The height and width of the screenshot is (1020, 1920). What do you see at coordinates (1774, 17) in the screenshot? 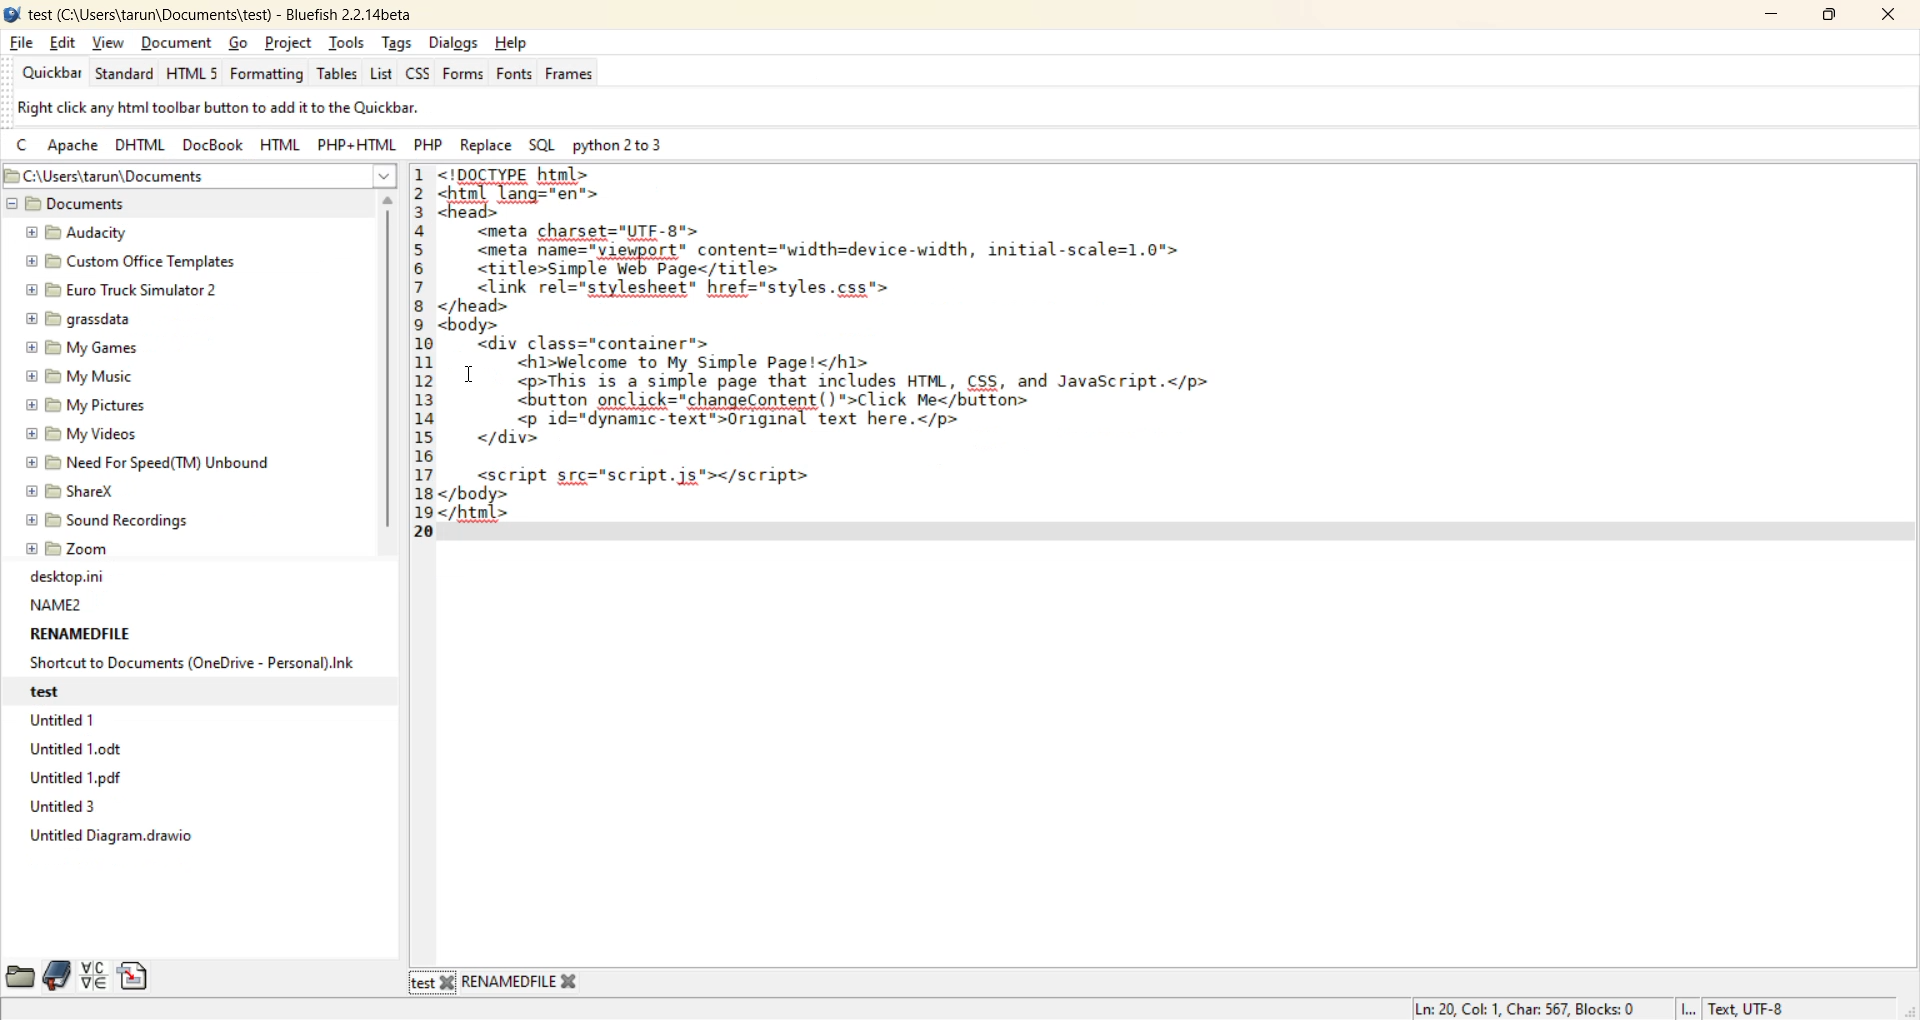
I see `minimize` at bounding box center [1774, 17].